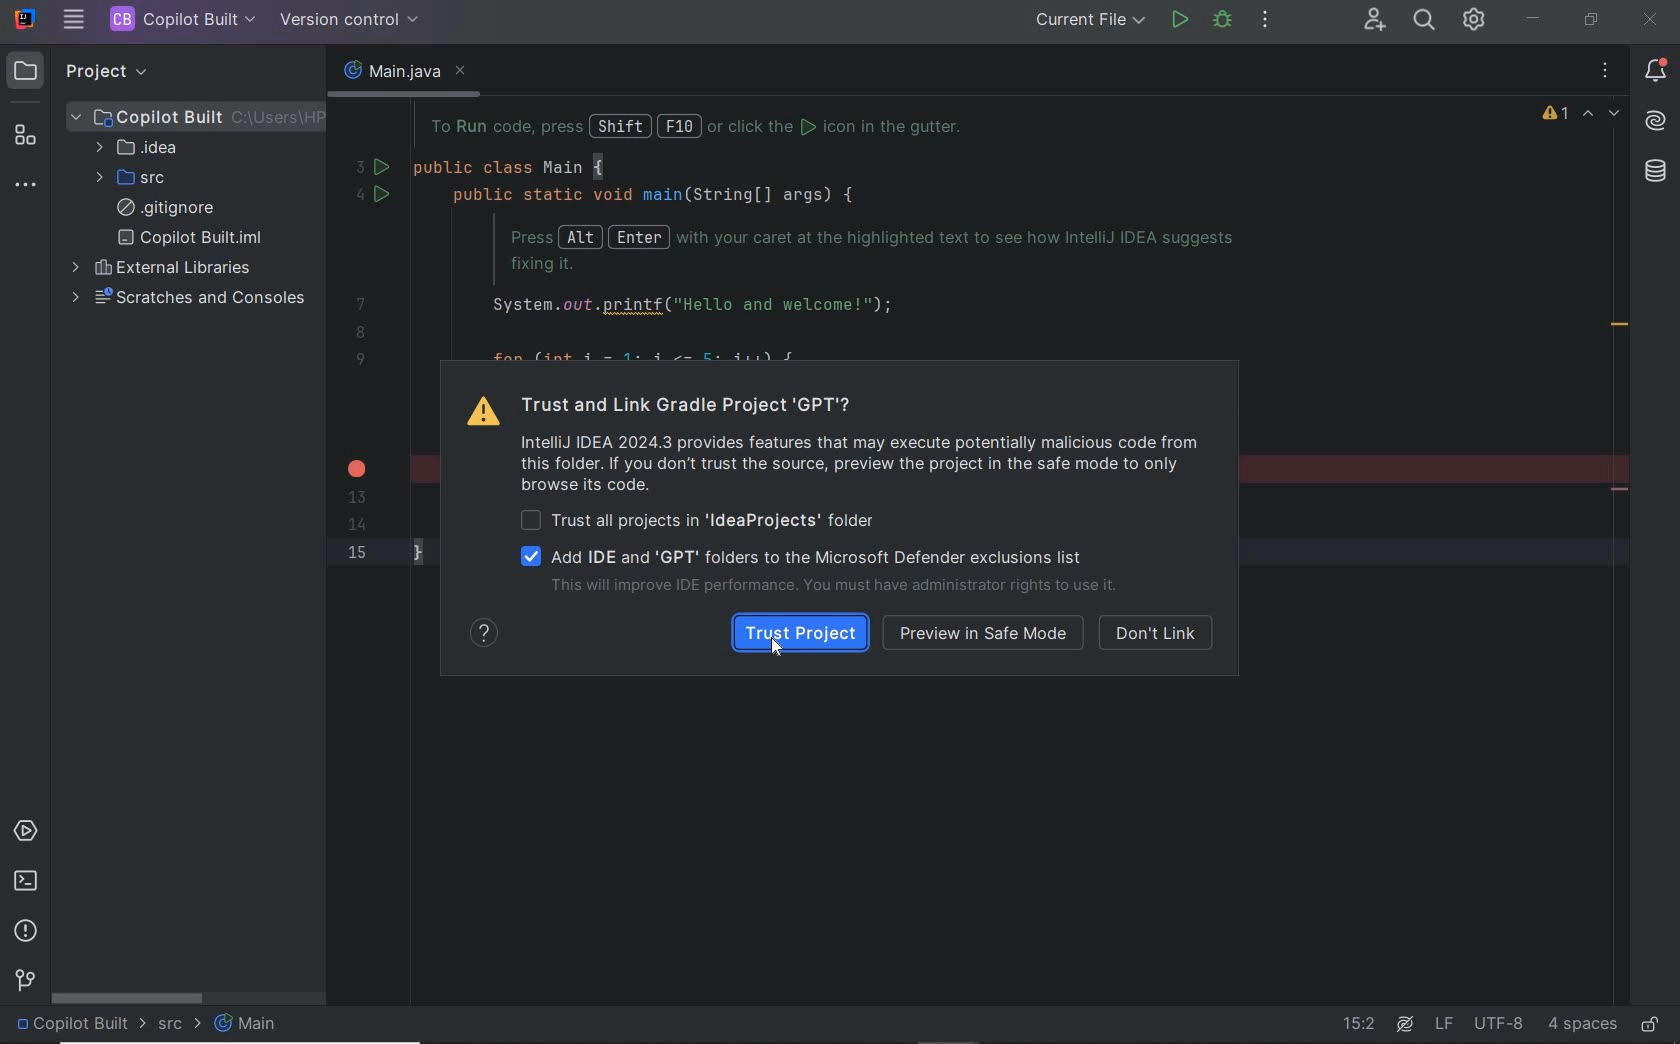 This screenshot has width=1680, height=1044. I want to click on preview in safe mode, so click(985, 632).